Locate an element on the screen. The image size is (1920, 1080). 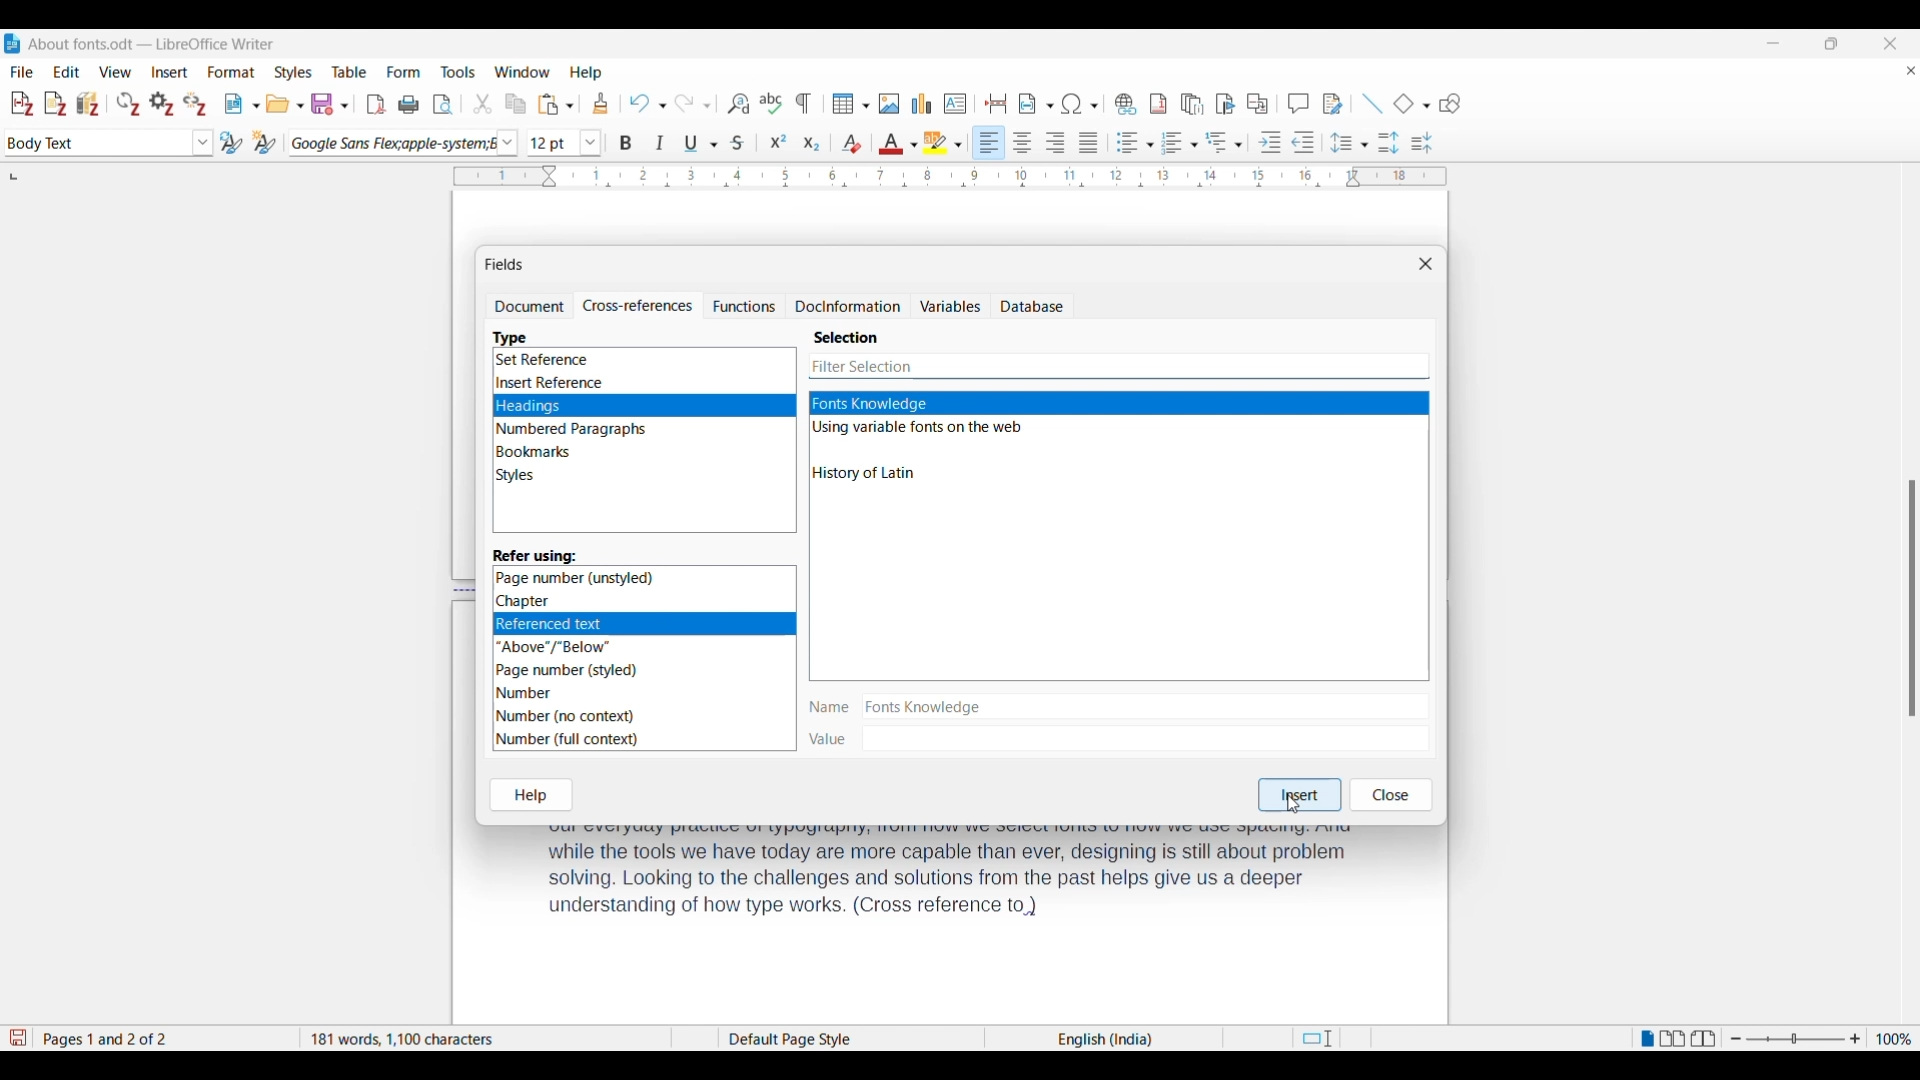
Close software is located at coordinates (1890, 44).